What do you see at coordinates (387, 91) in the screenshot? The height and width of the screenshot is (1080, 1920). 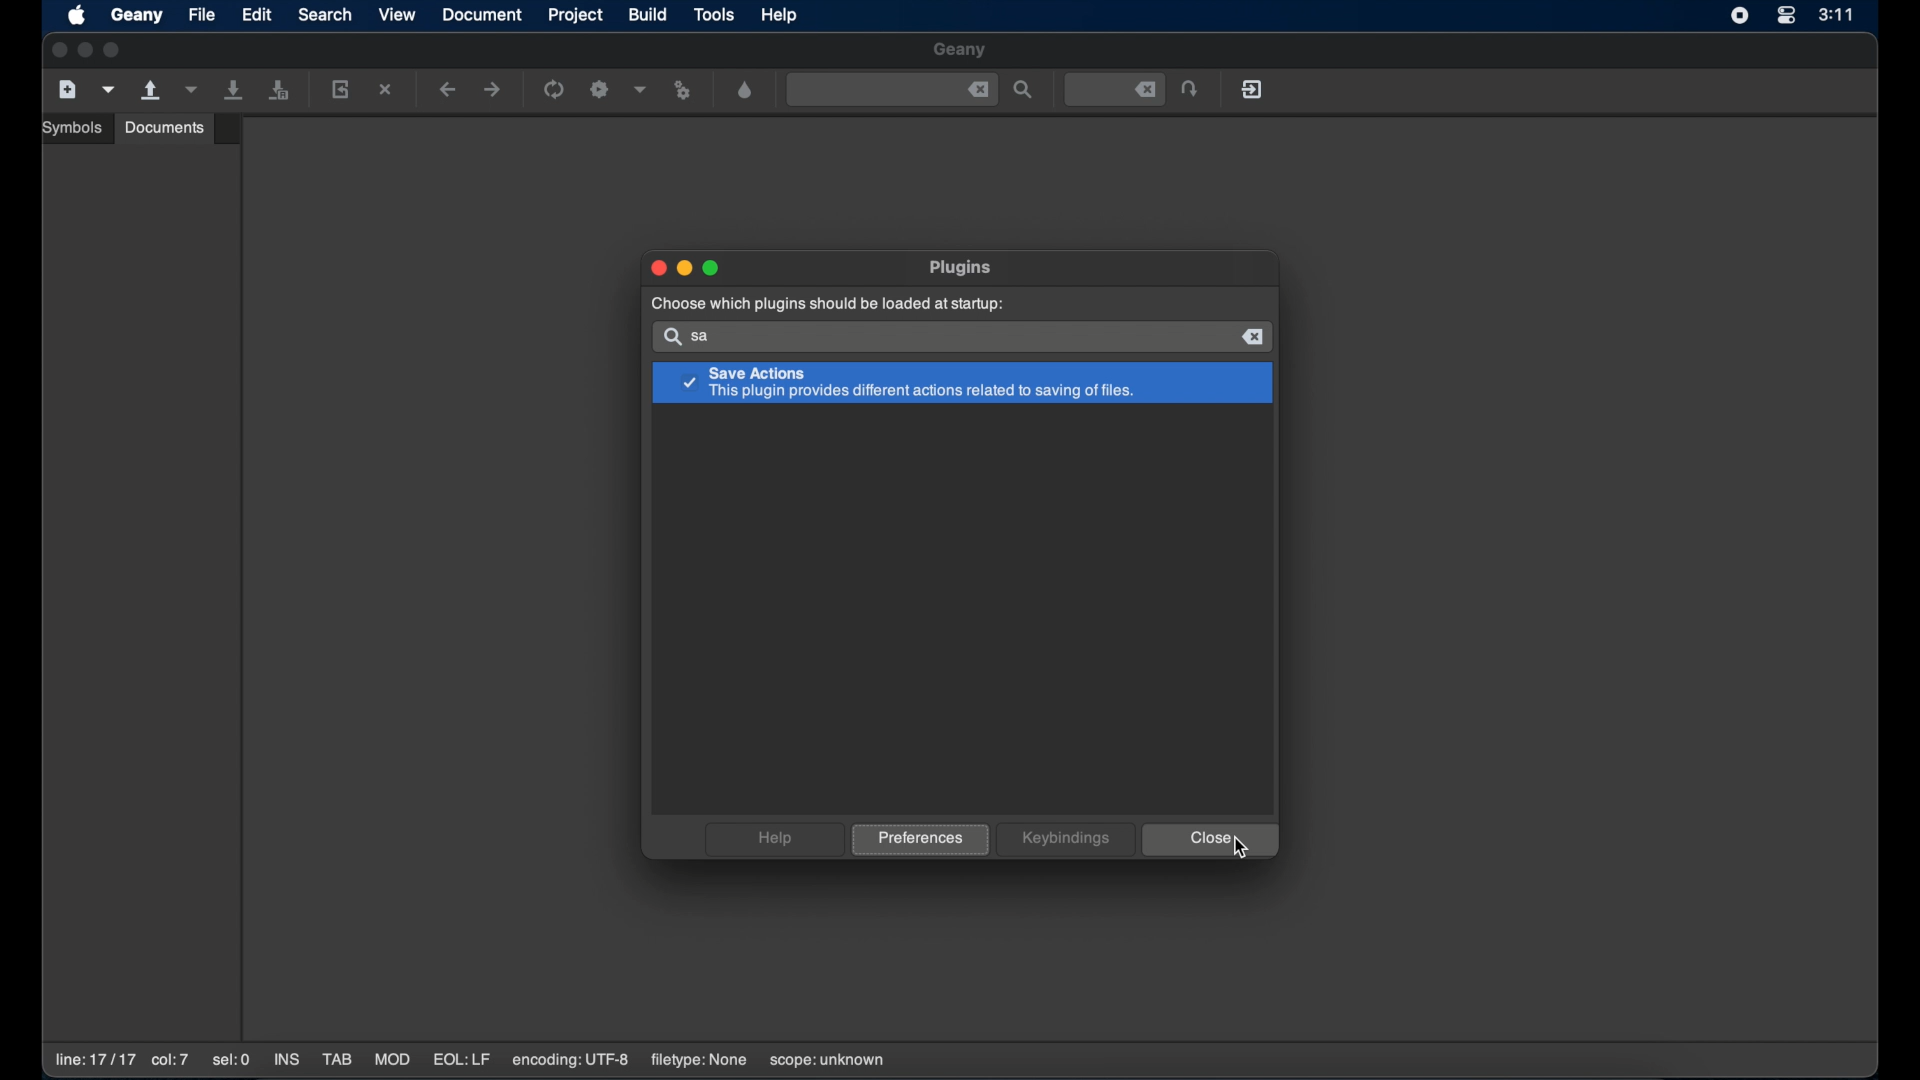 I see `close the current file` at bounding box center [387, 91].